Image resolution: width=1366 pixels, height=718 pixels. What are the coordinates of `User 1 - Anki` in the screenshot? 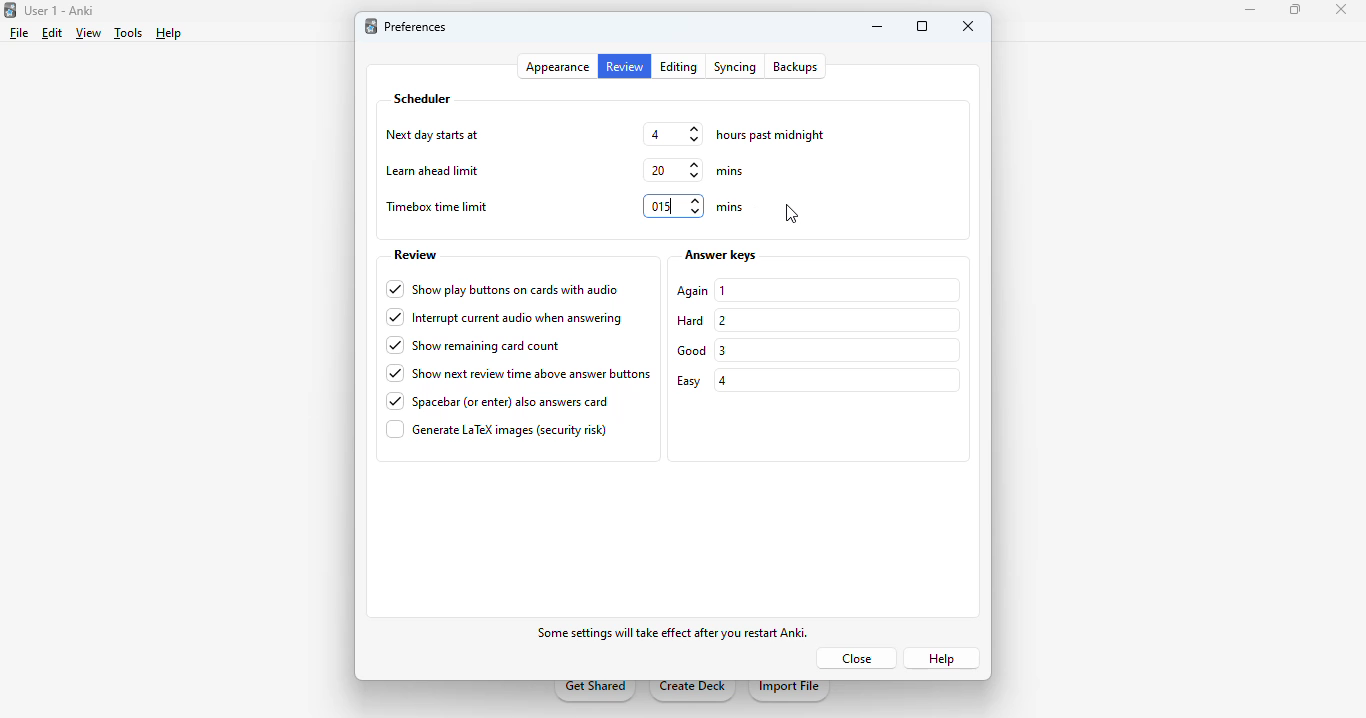 It's located at (60, 11).